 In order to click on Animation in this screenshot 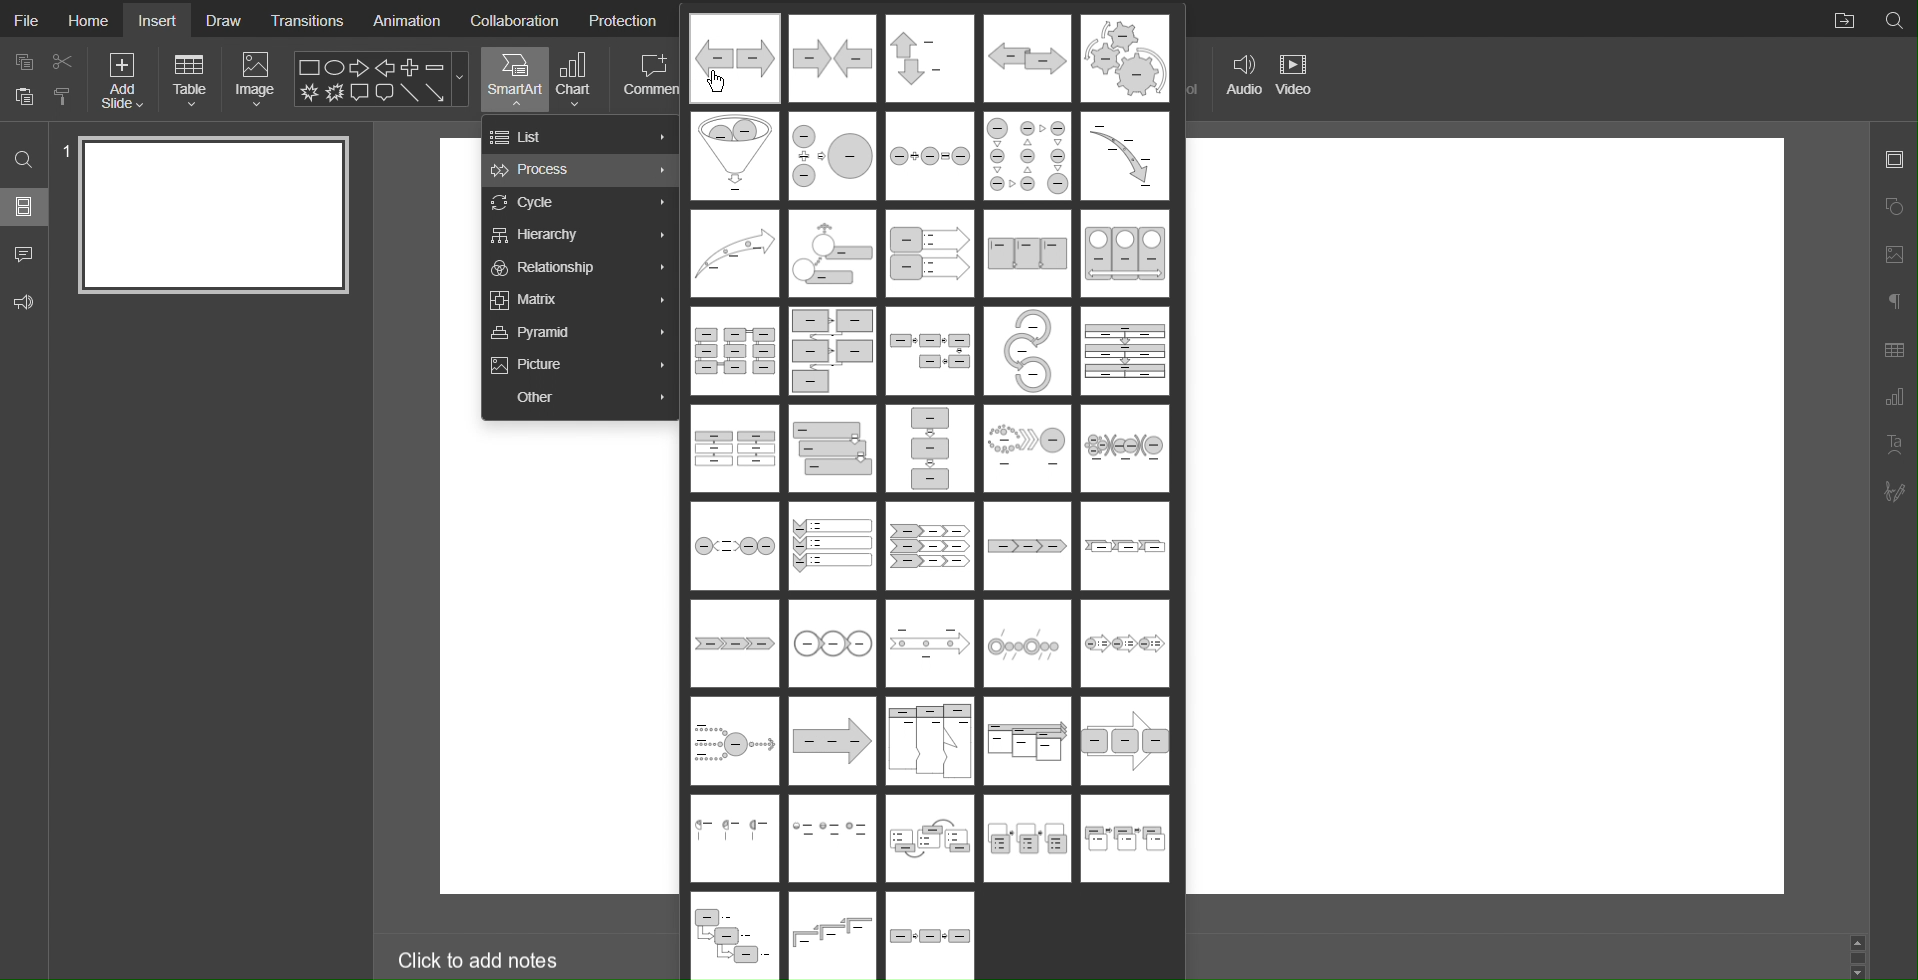, I will do `click(406, 18)`.